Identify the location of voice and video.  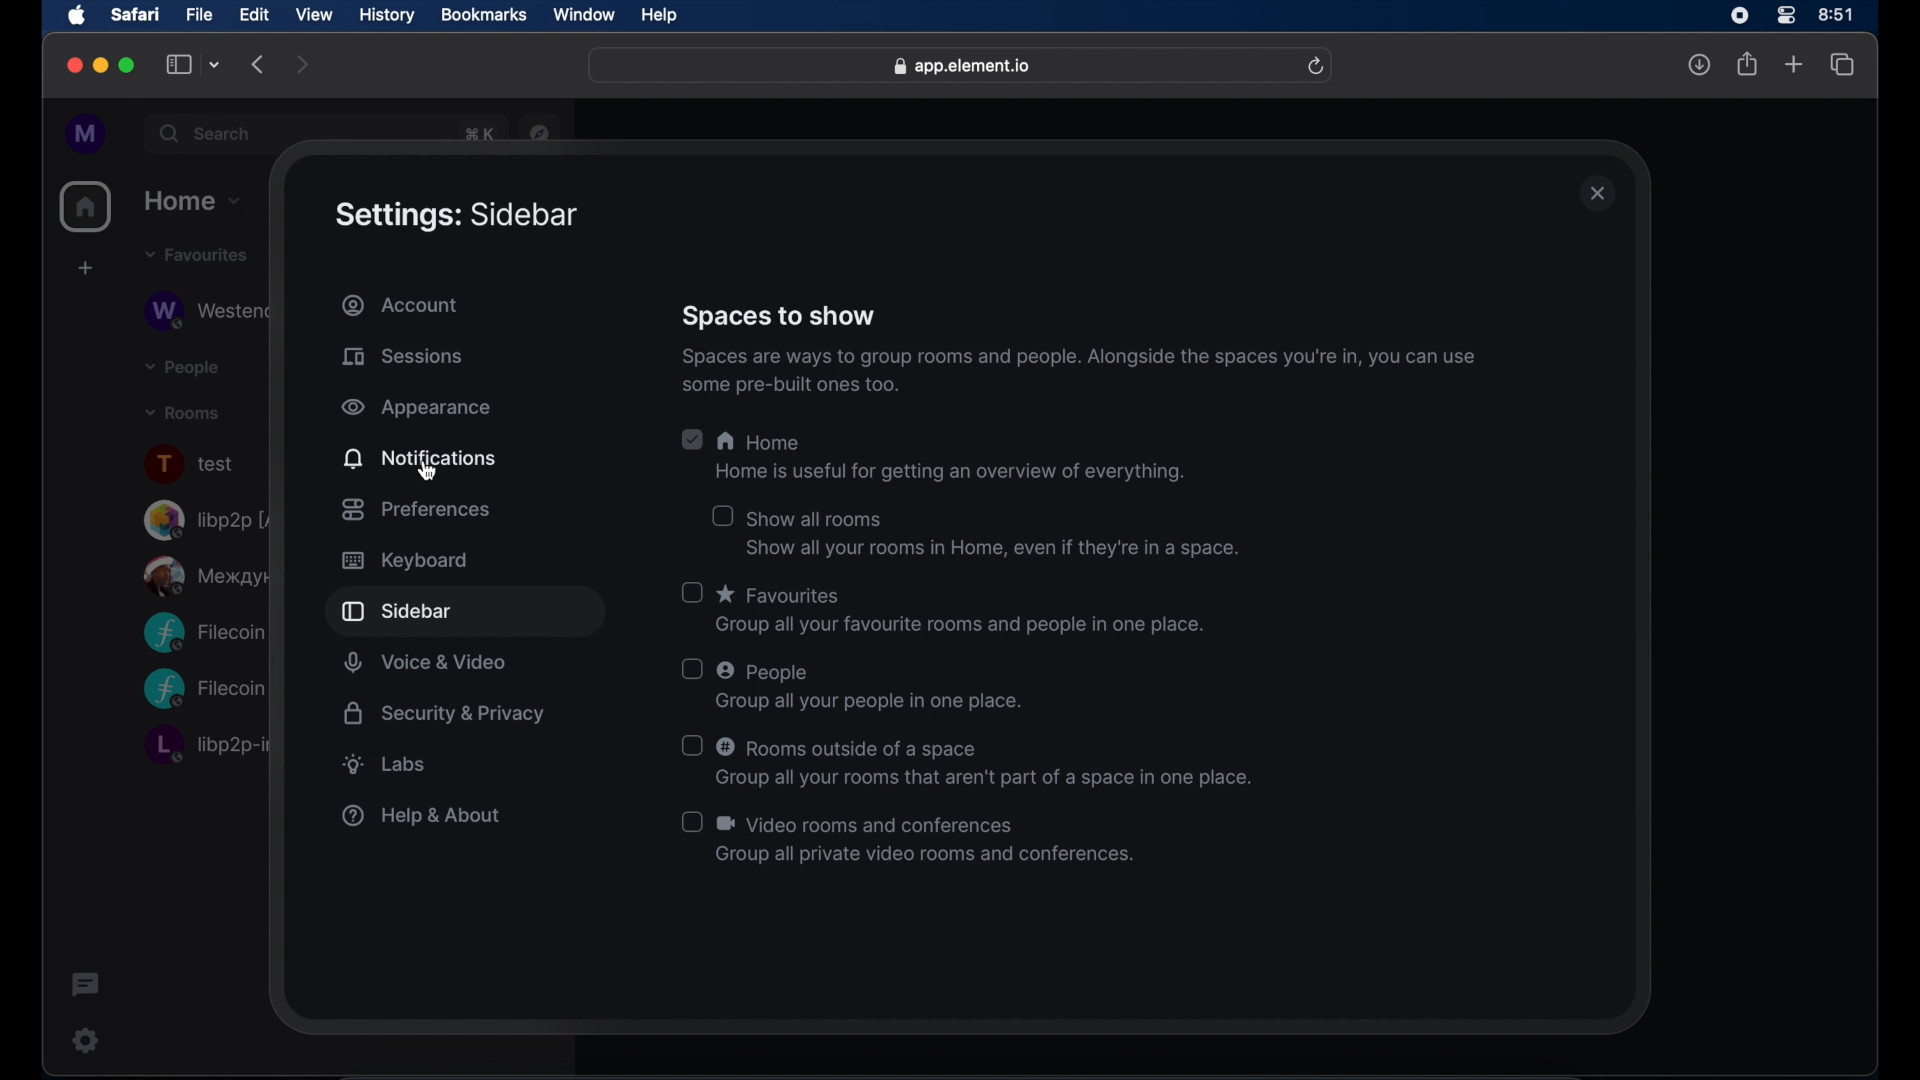
(423, 662).